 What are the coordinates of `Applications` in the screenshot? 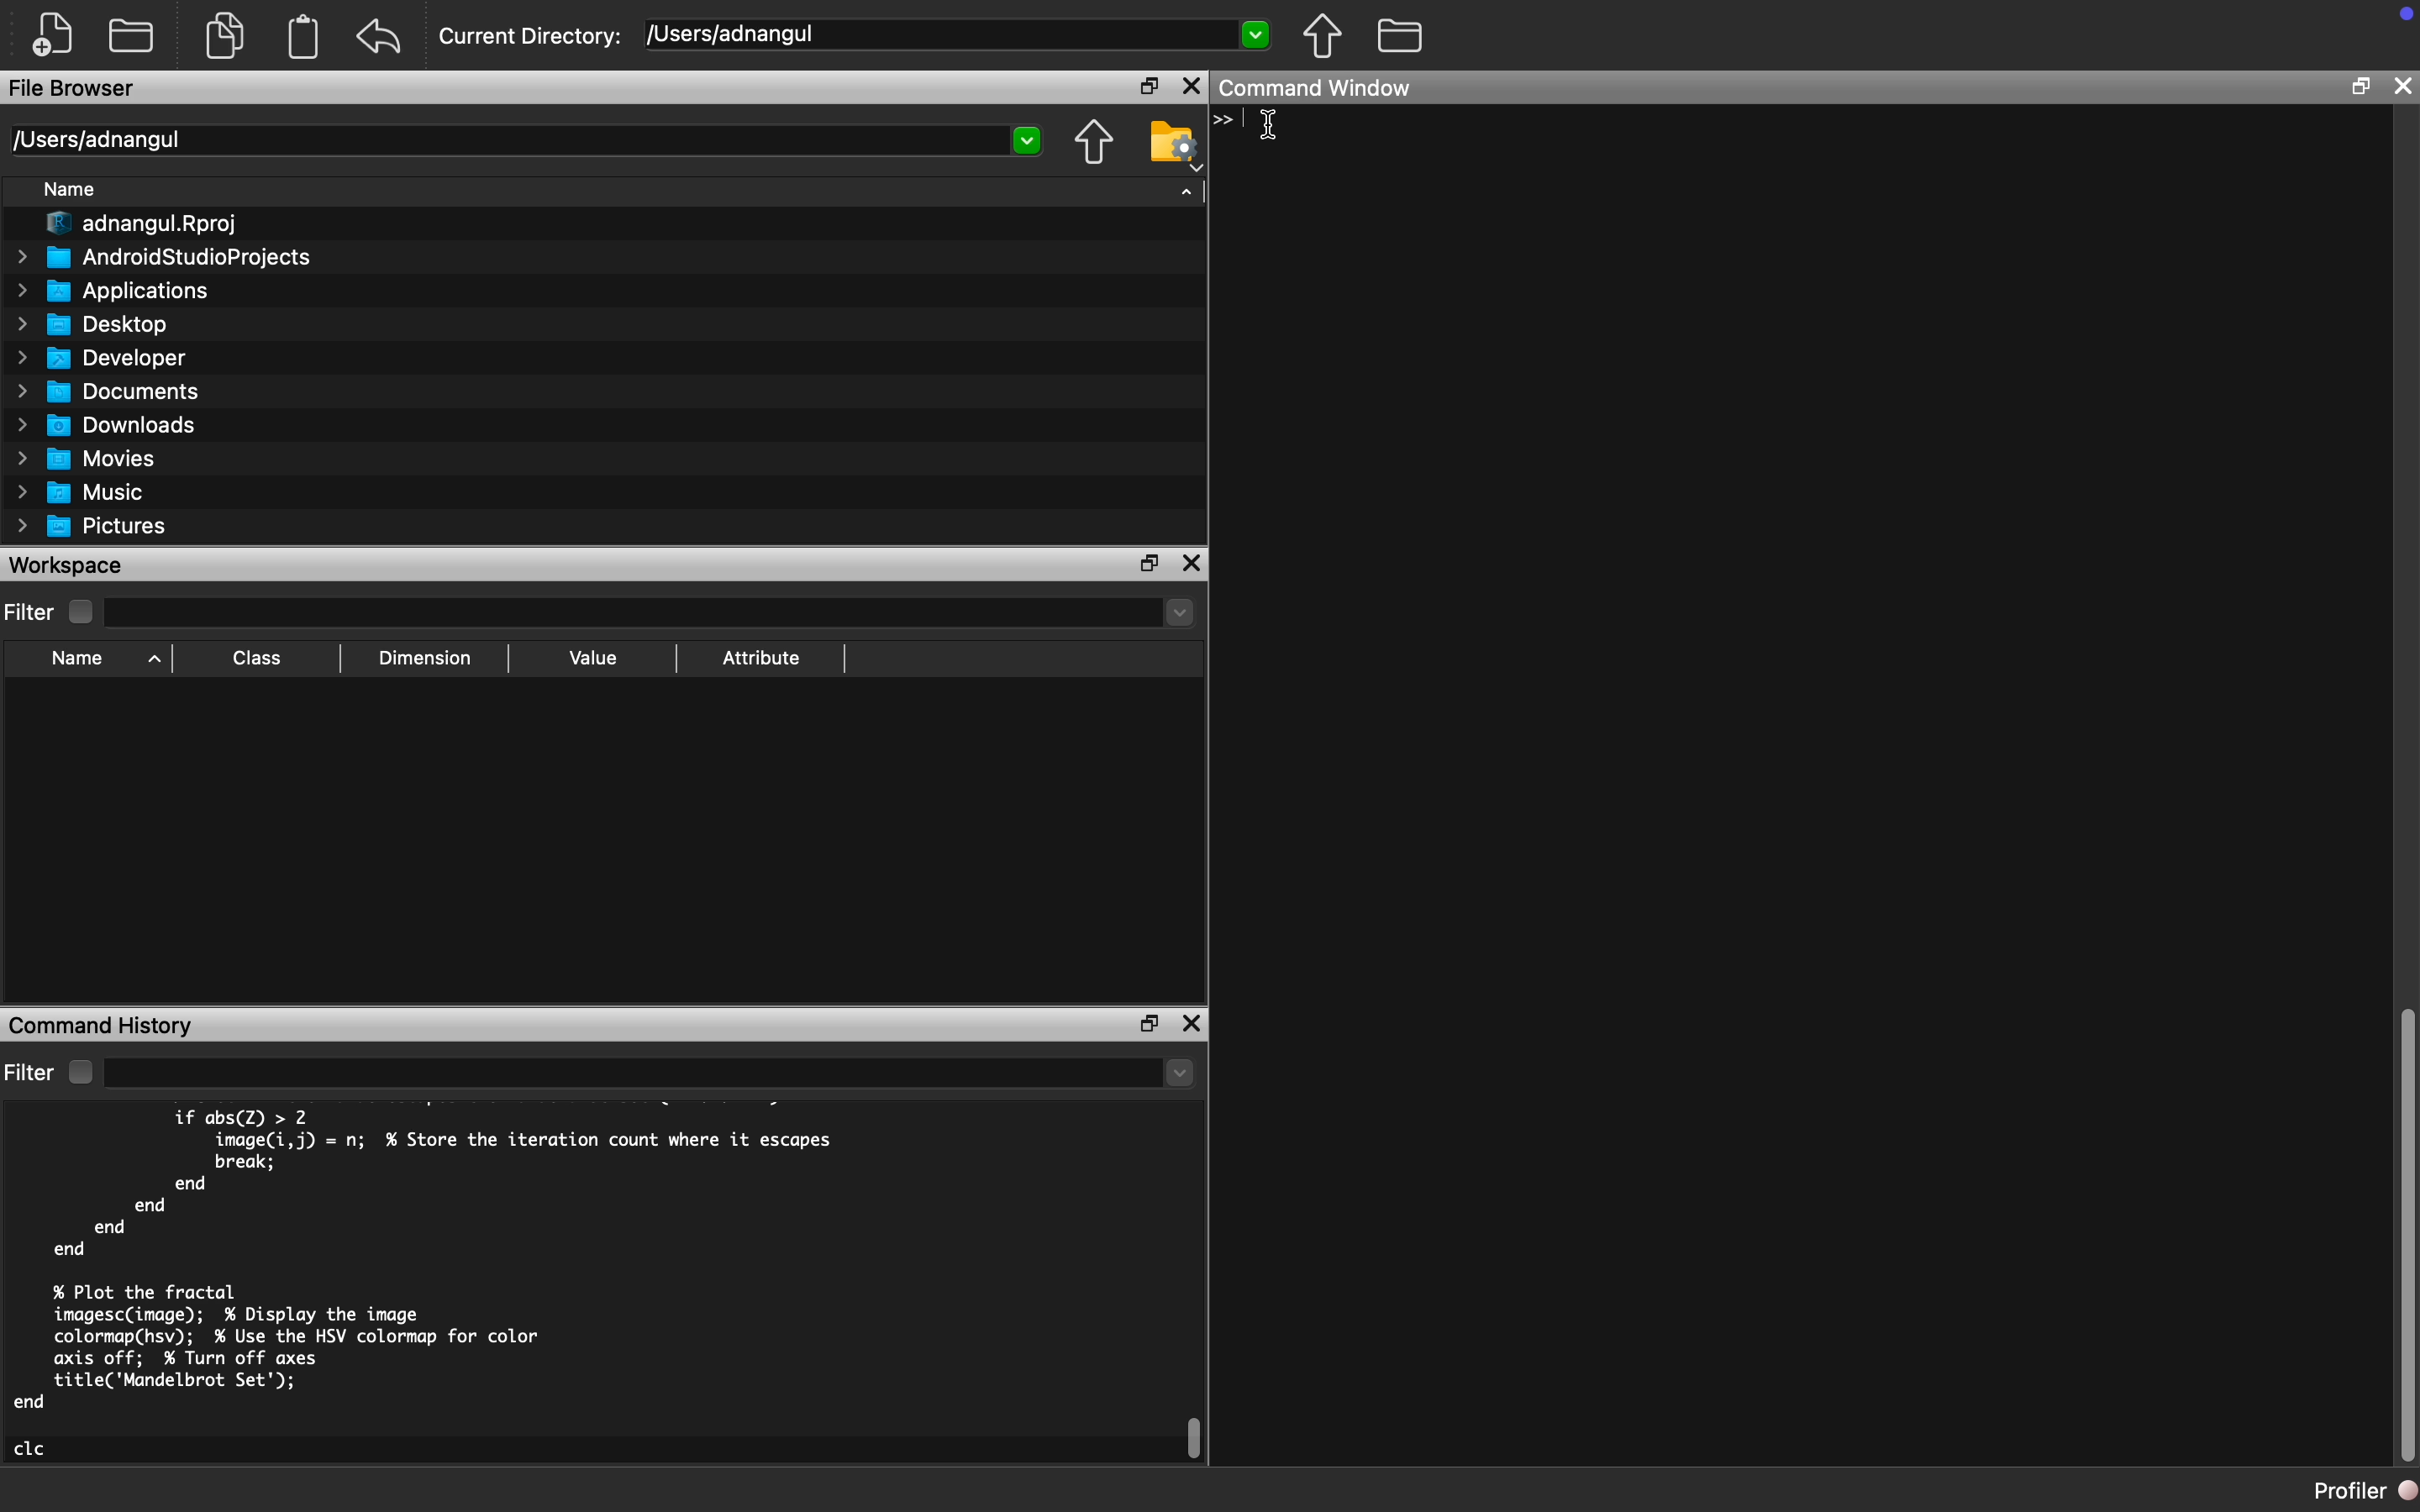 It's located at (109, 291).